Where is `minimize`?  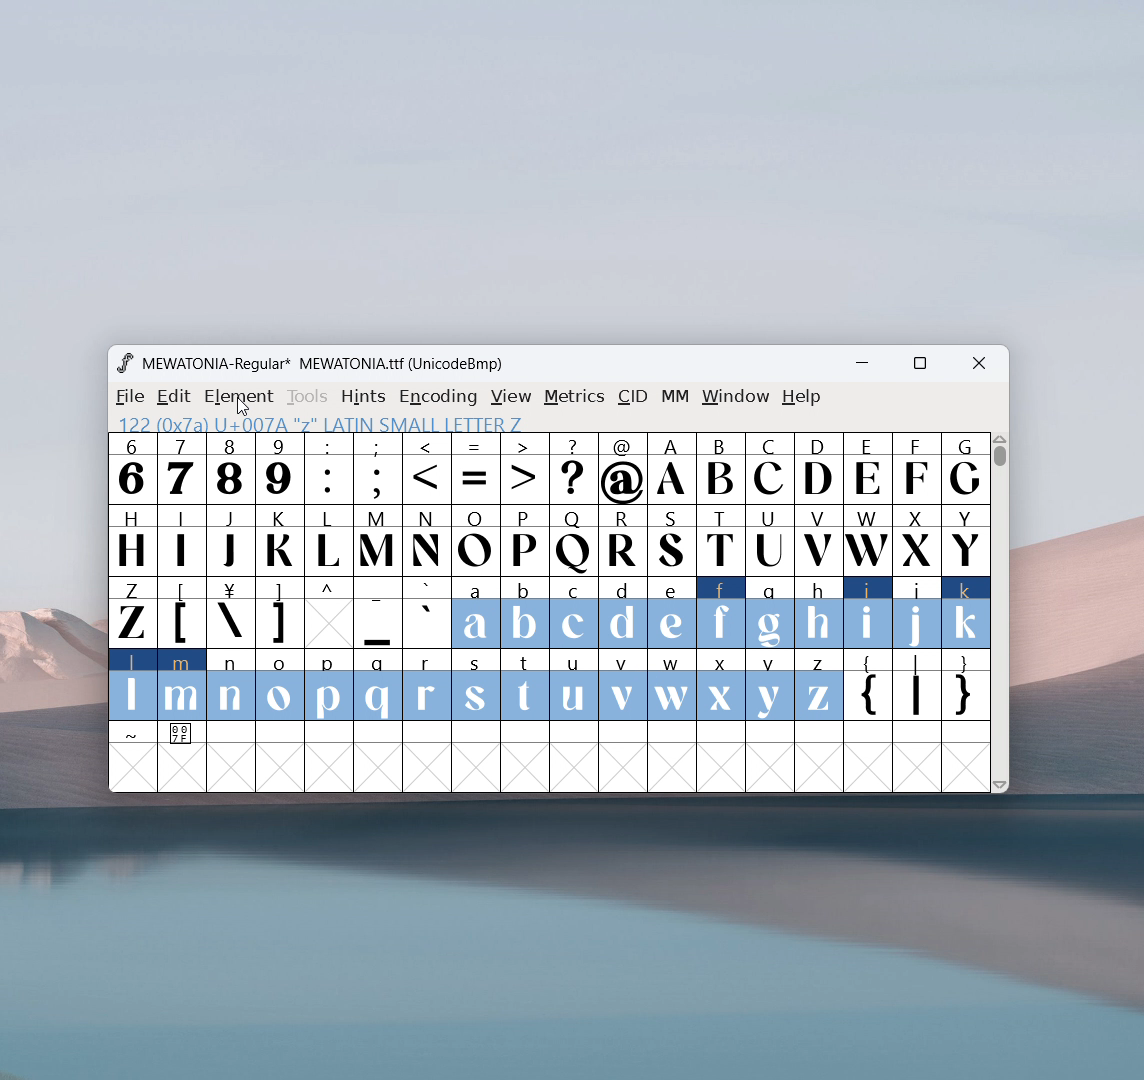
minimize is located at coordinates (869, 366).